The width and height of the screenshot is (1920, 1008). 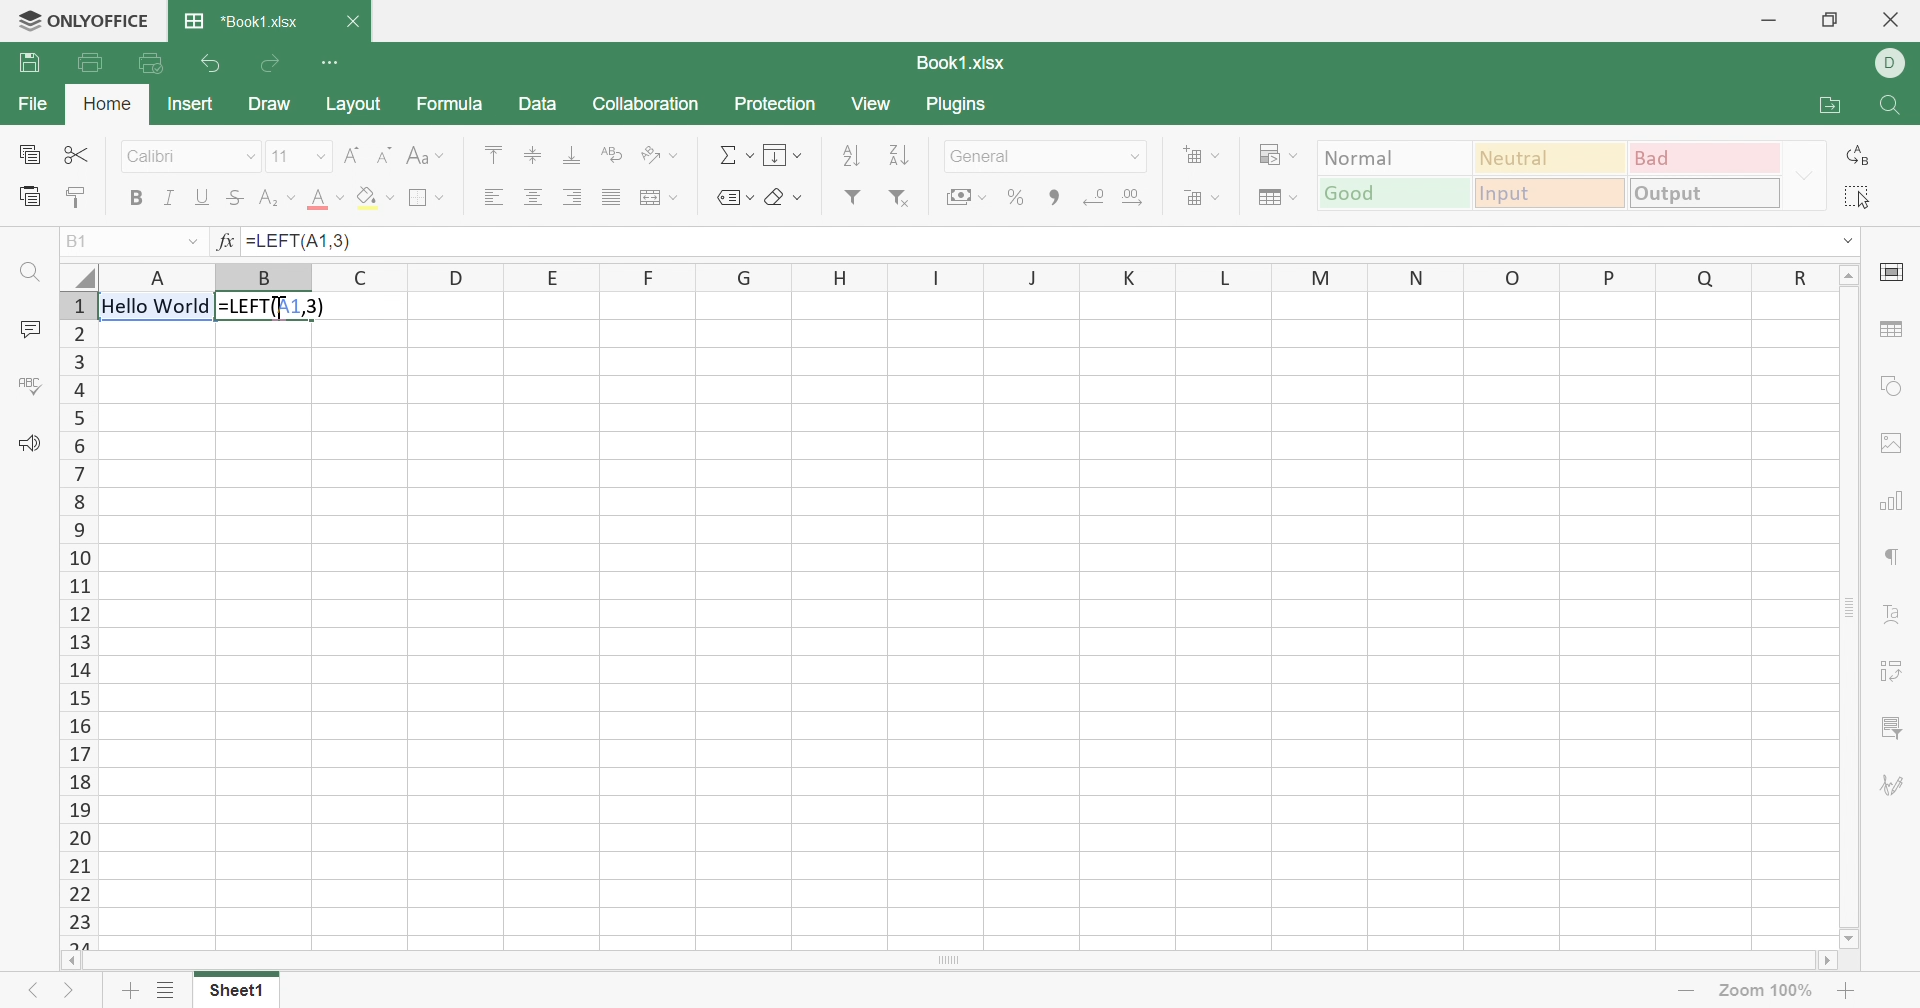 I want to click on ONLYOFFICE, so click(x=83, y=19).